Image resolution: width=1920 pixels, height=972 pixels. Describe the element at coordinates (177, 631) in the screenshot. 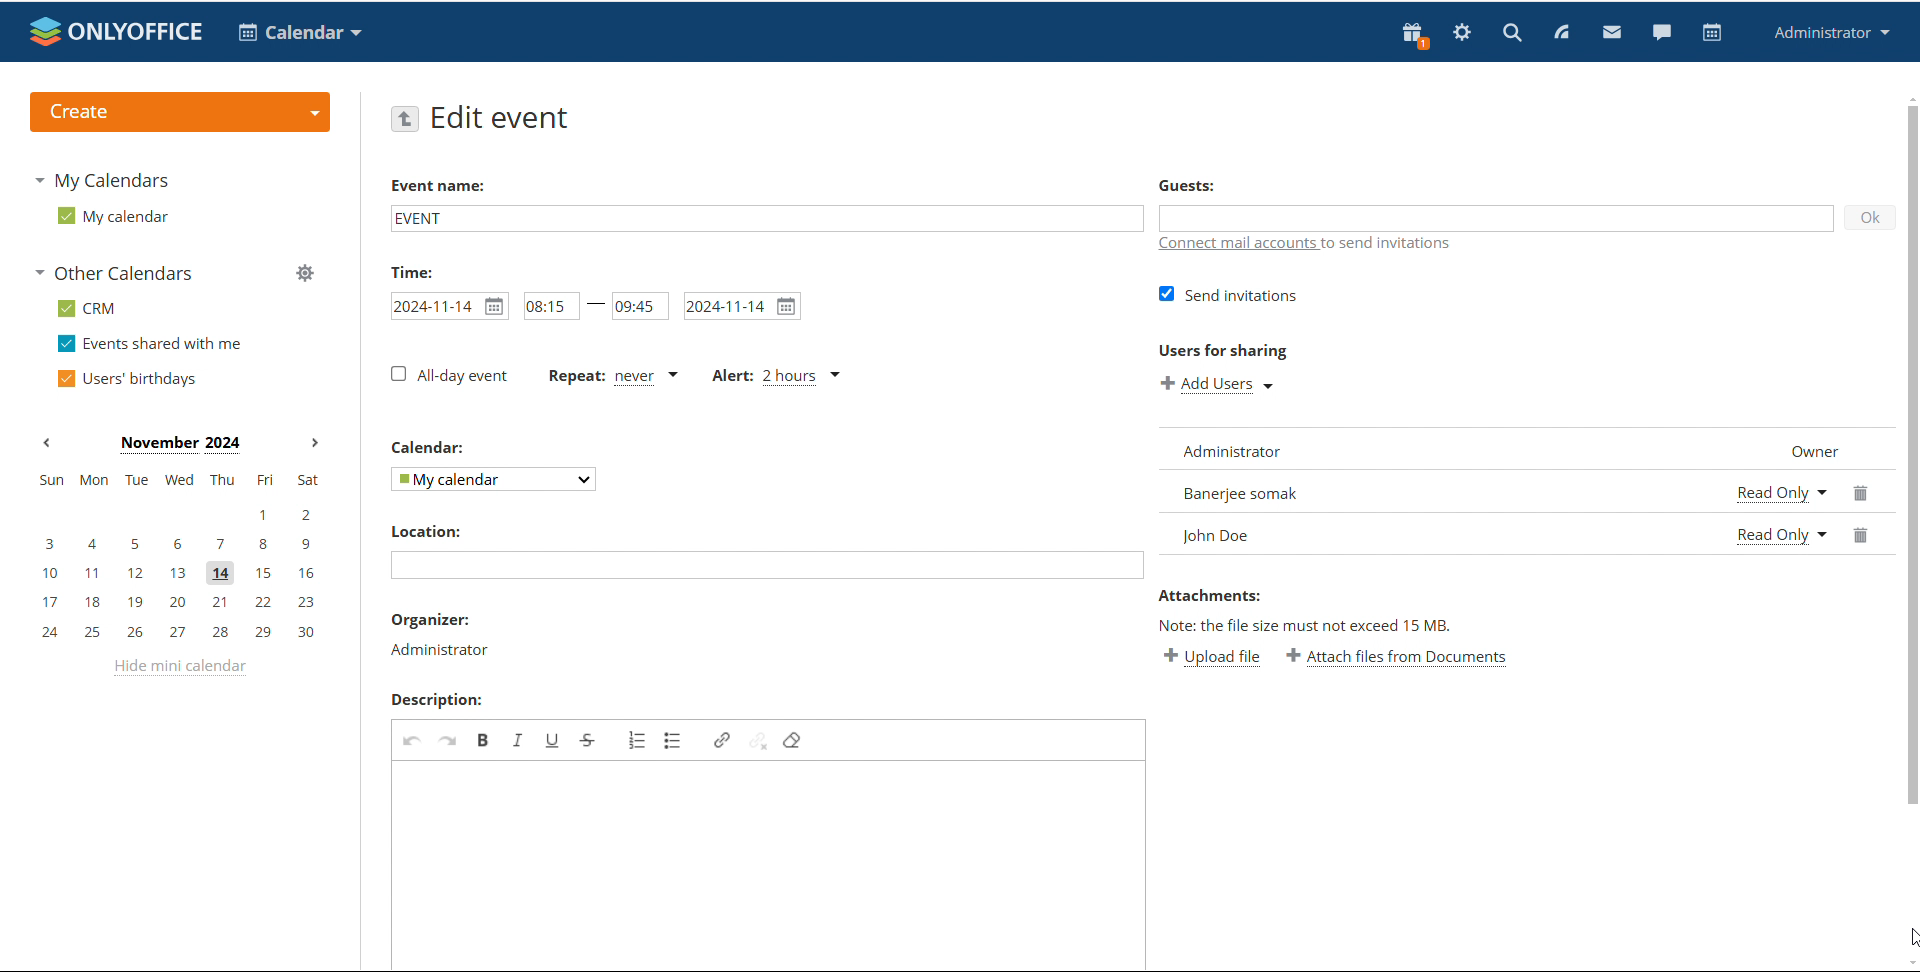

I see `24, 25, 26, 27, 28, 29, 30` at that location.